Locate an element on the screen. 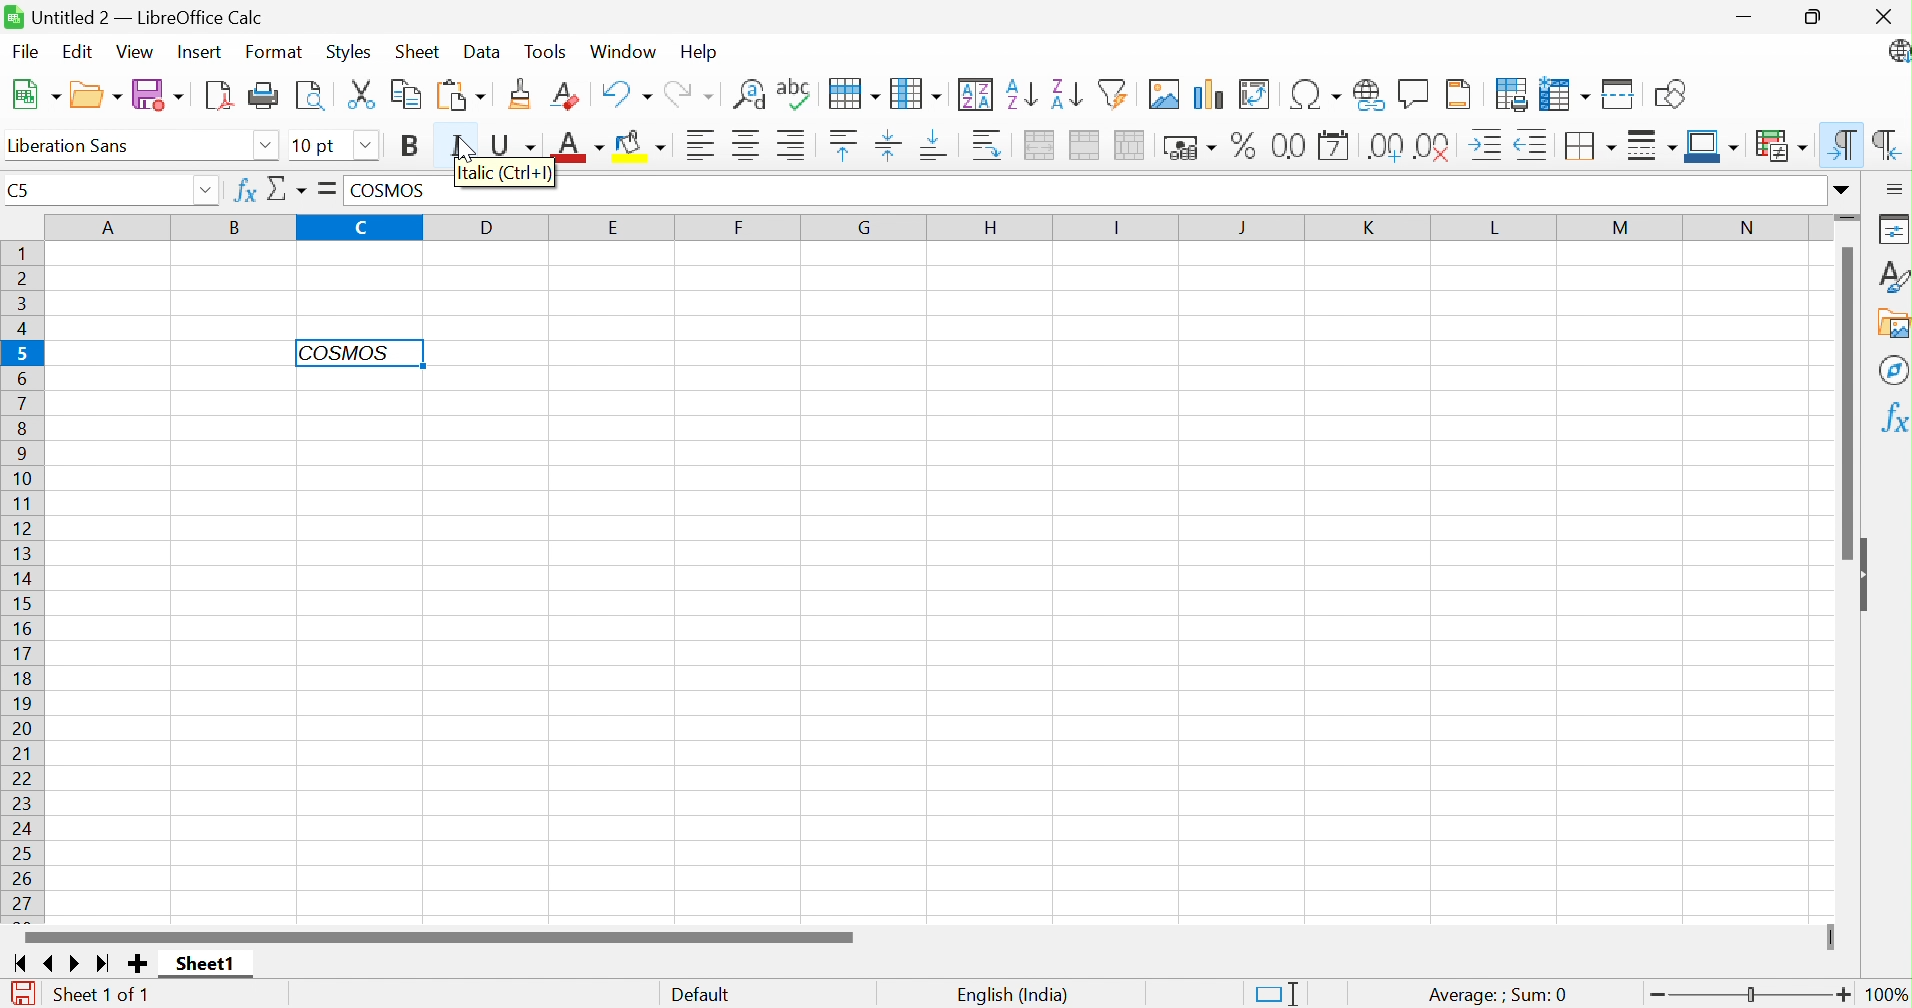 The image size is (1912, 1008). Zoom out is located at coordinates (1652, 994).